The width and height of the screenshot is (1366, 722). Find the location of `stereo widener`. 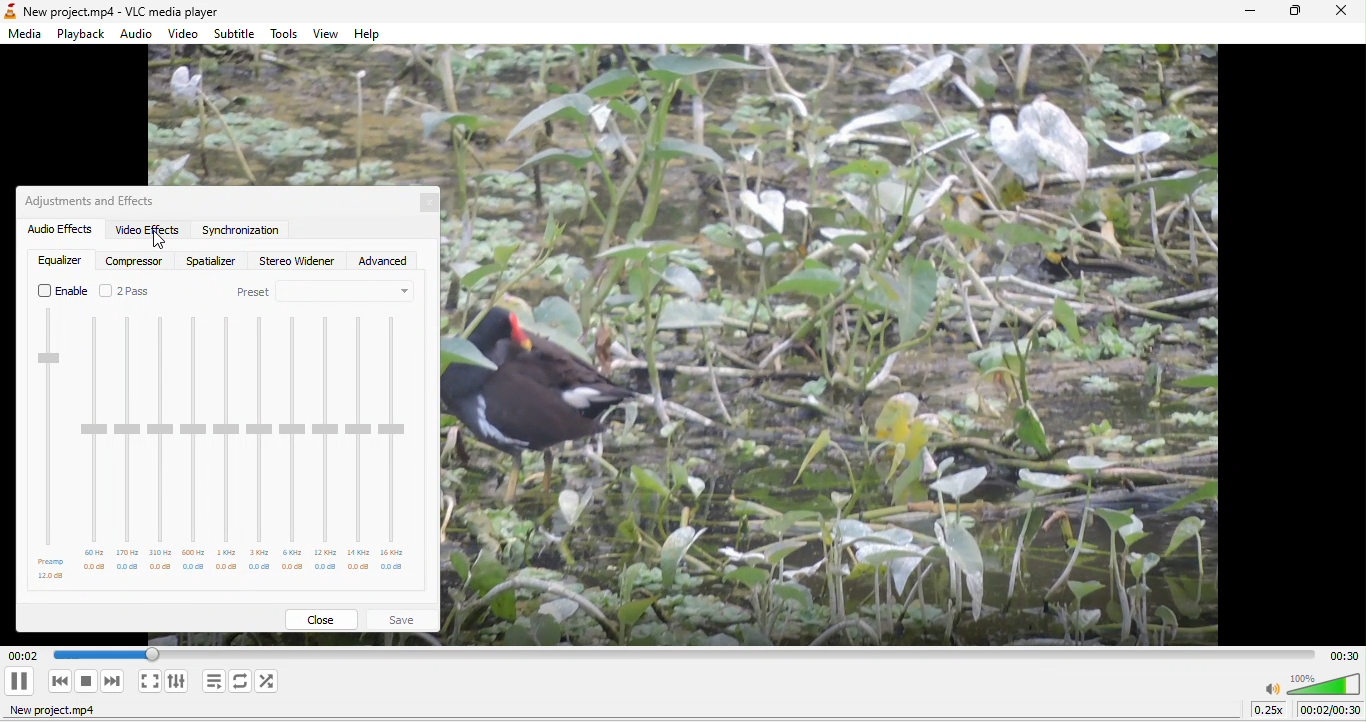

stereo widener is located at coordinates (298, 261).